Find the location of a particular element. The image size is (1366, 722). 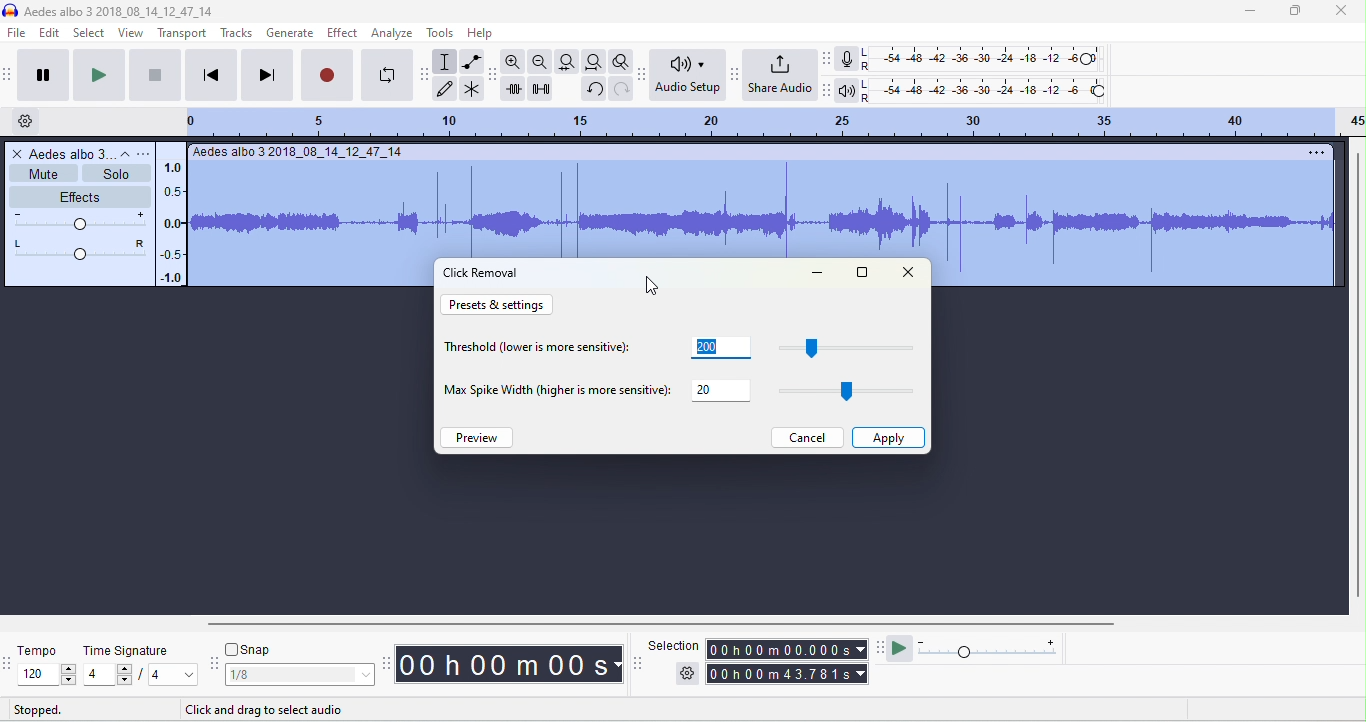

playback meter is located at coordinates (848, 91).